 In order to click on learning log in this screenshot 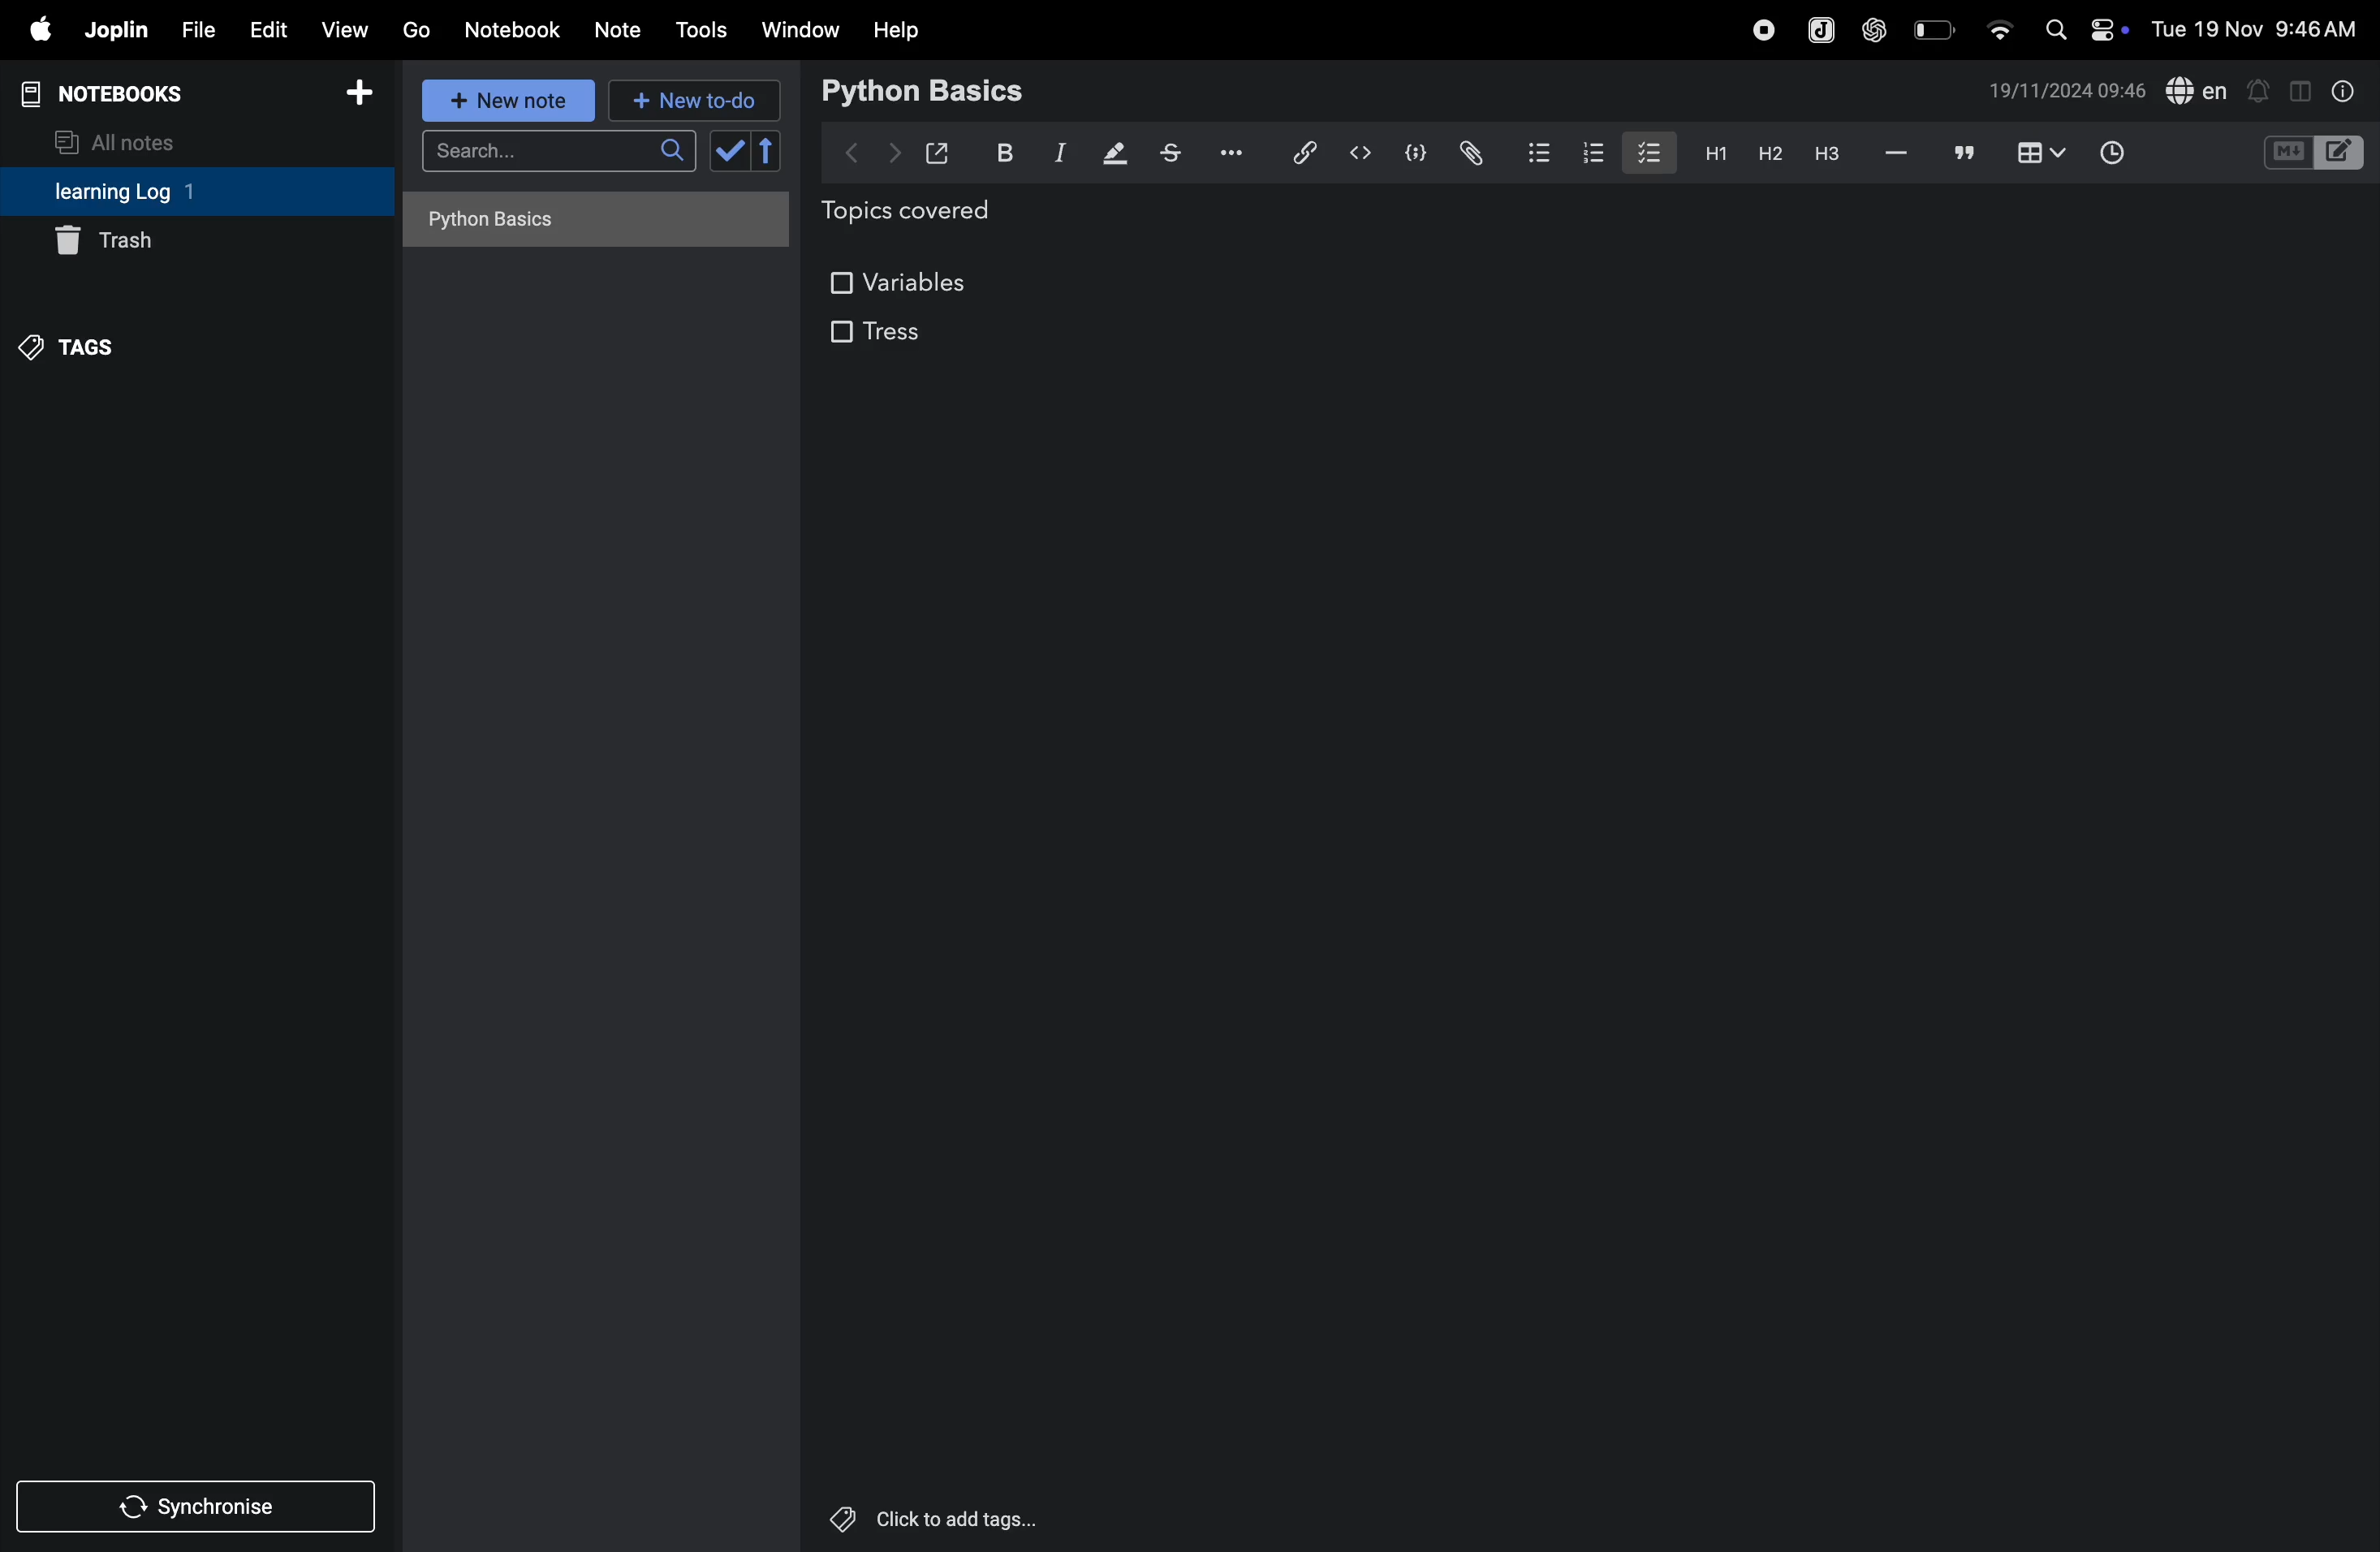, I will do `click(153, 193)`.